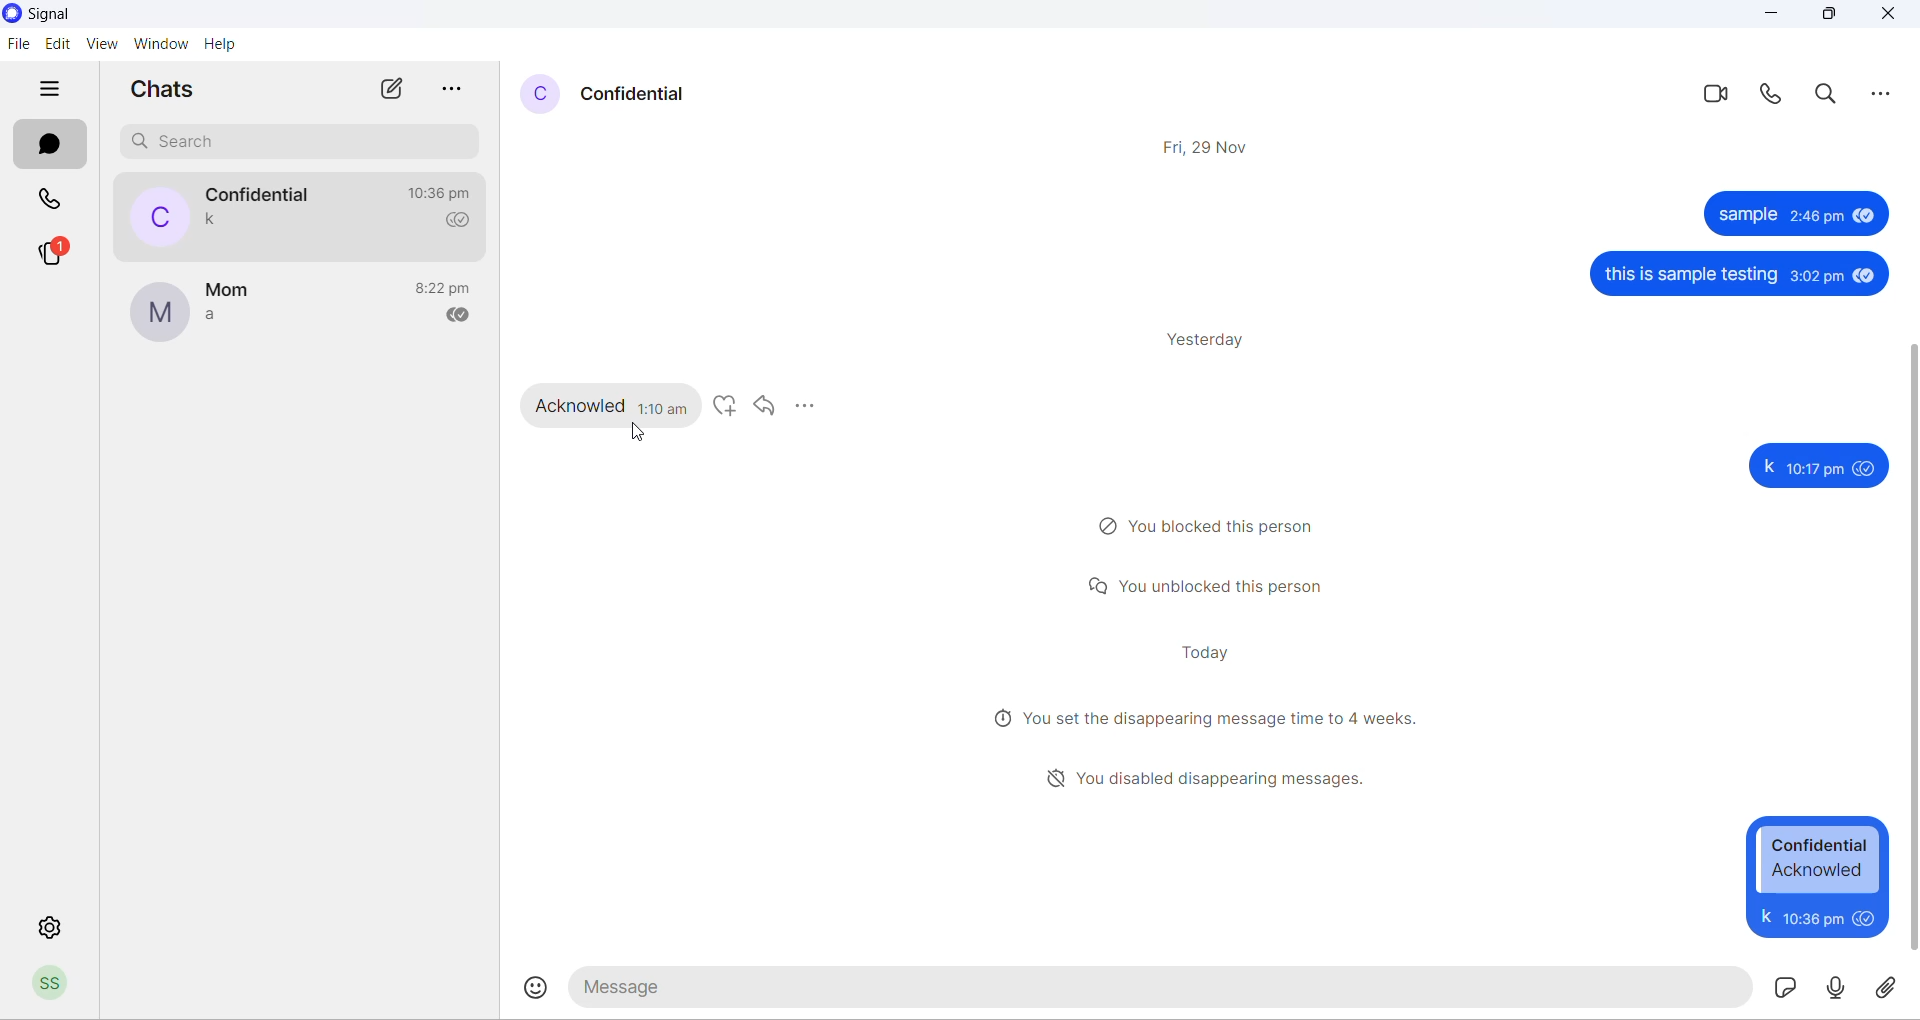 Image resolution: width=1920 pixels, height=1020 pixels. What do you see at coordinates (532, 95) in the screenshot?
I see `profile picture` at bounding box center [532, 95].